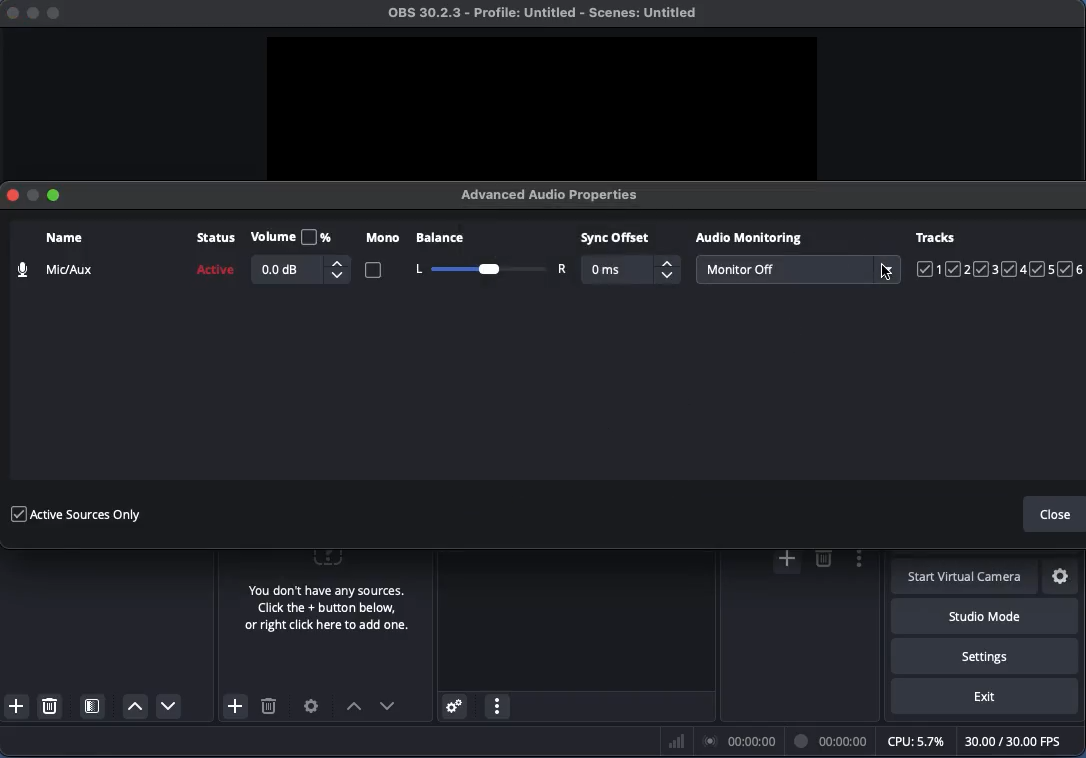 The image size is (1086, 758). Describe the element at coordinates (750, 238) in the screenshot. I see `Audio monitoring` at that location.